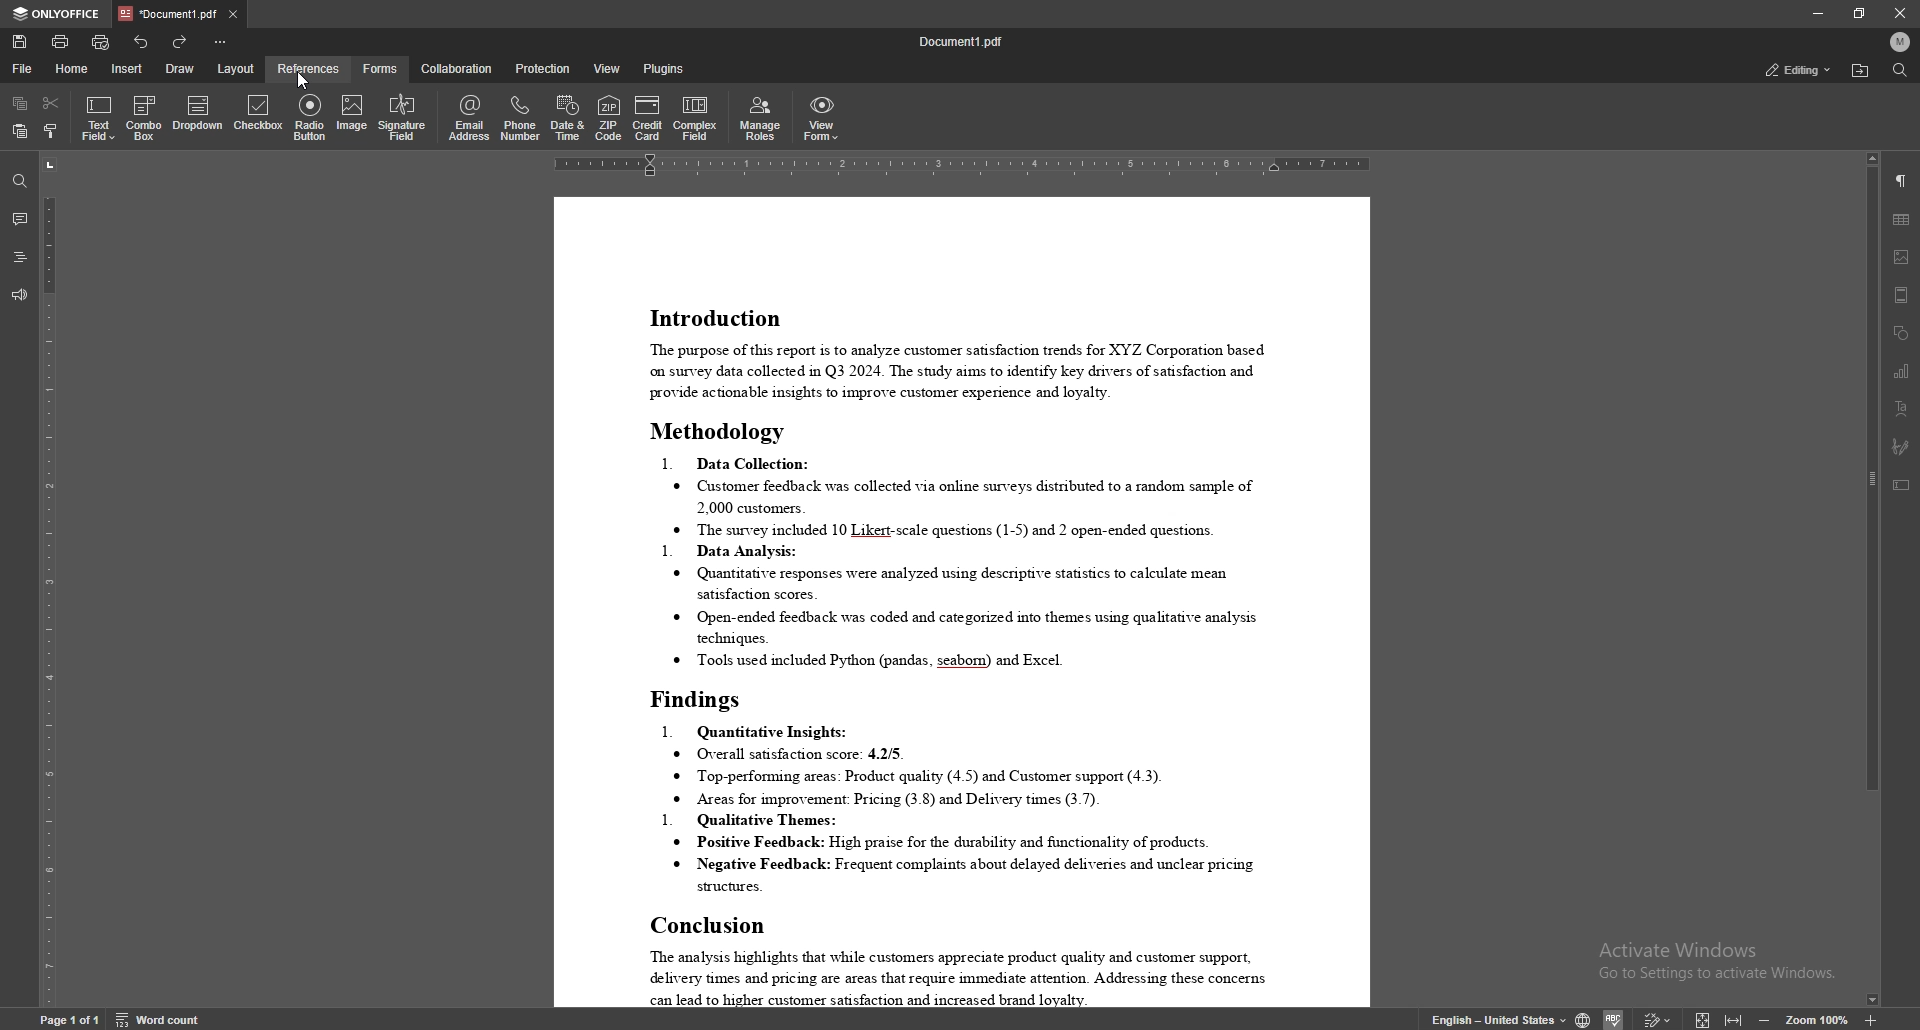  I want to click on draw, so click(178, 69).